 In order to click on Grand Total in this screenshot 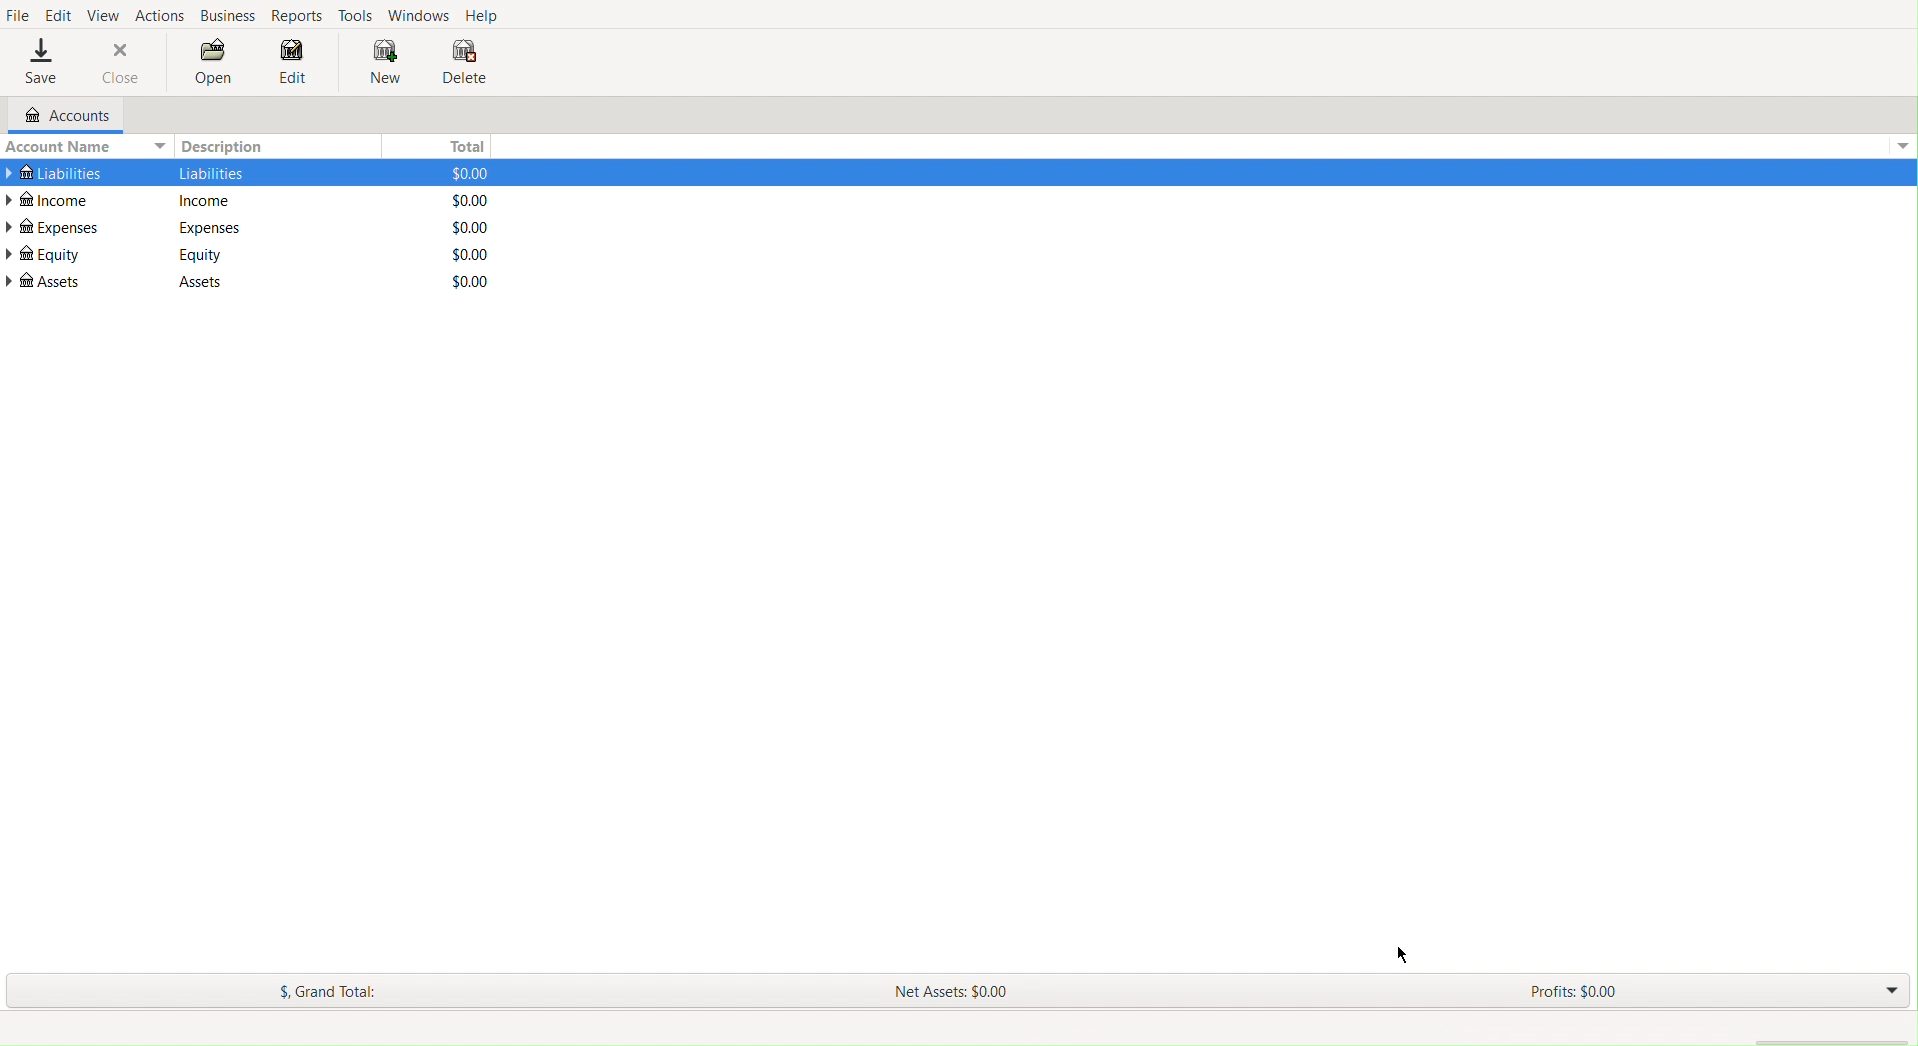, I will do `click(330, 991)`.